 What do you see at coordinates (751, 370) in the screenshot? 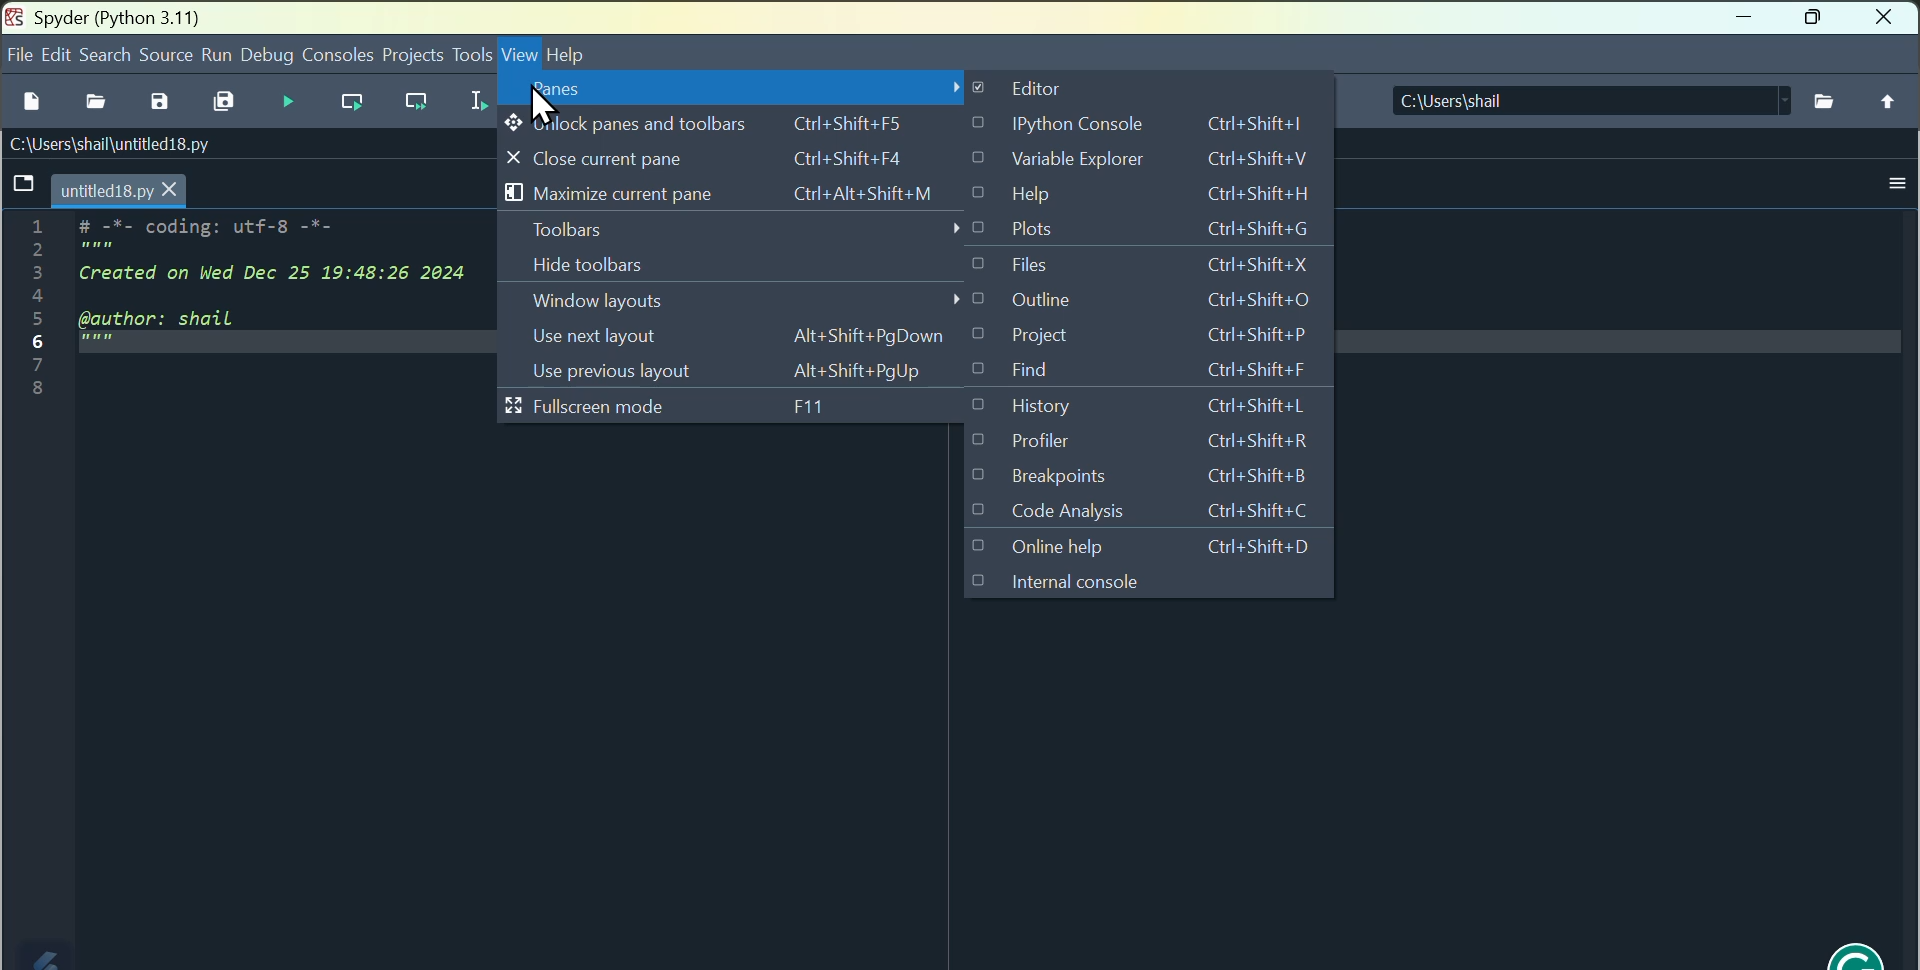
I see `Use previous layout` at bounding box center [751, 370].